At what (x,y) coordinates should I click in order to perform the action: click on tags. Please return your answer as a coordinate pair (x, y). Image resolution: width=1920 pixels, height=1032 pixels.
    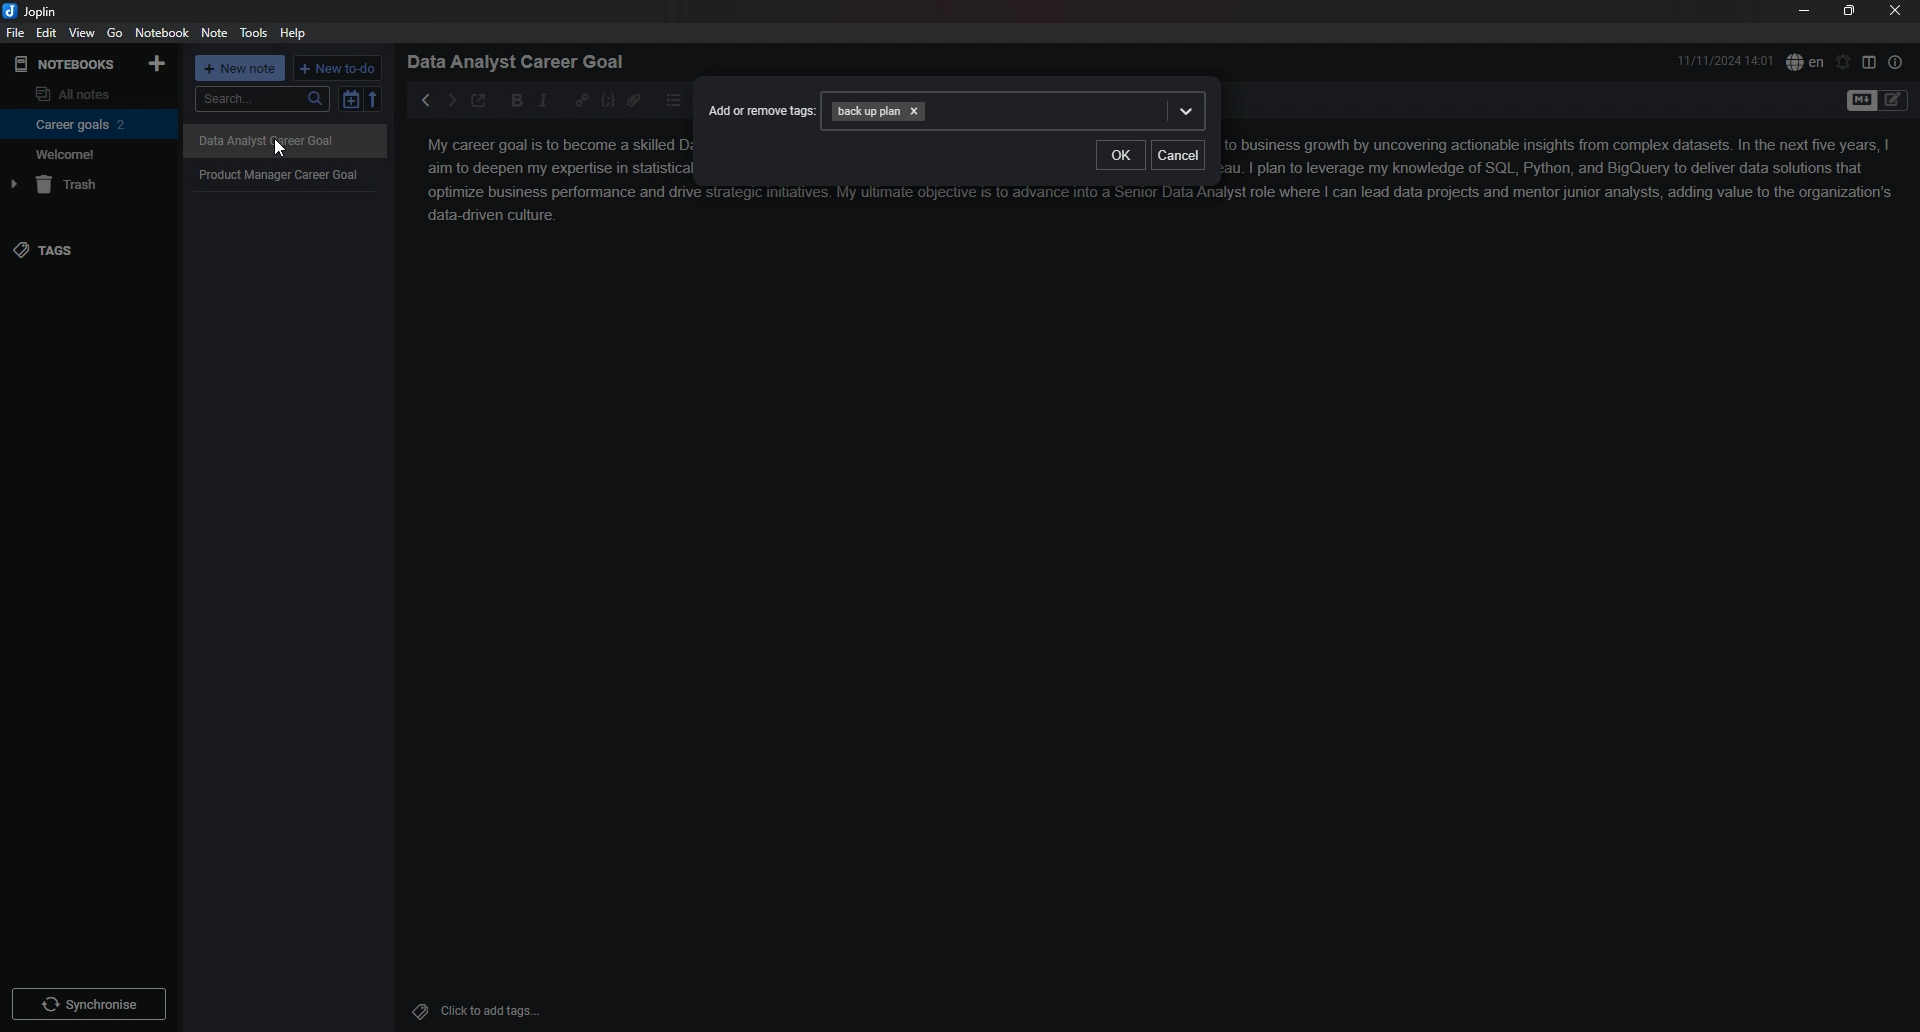
    Looking at the image, I should click on (88, 250).